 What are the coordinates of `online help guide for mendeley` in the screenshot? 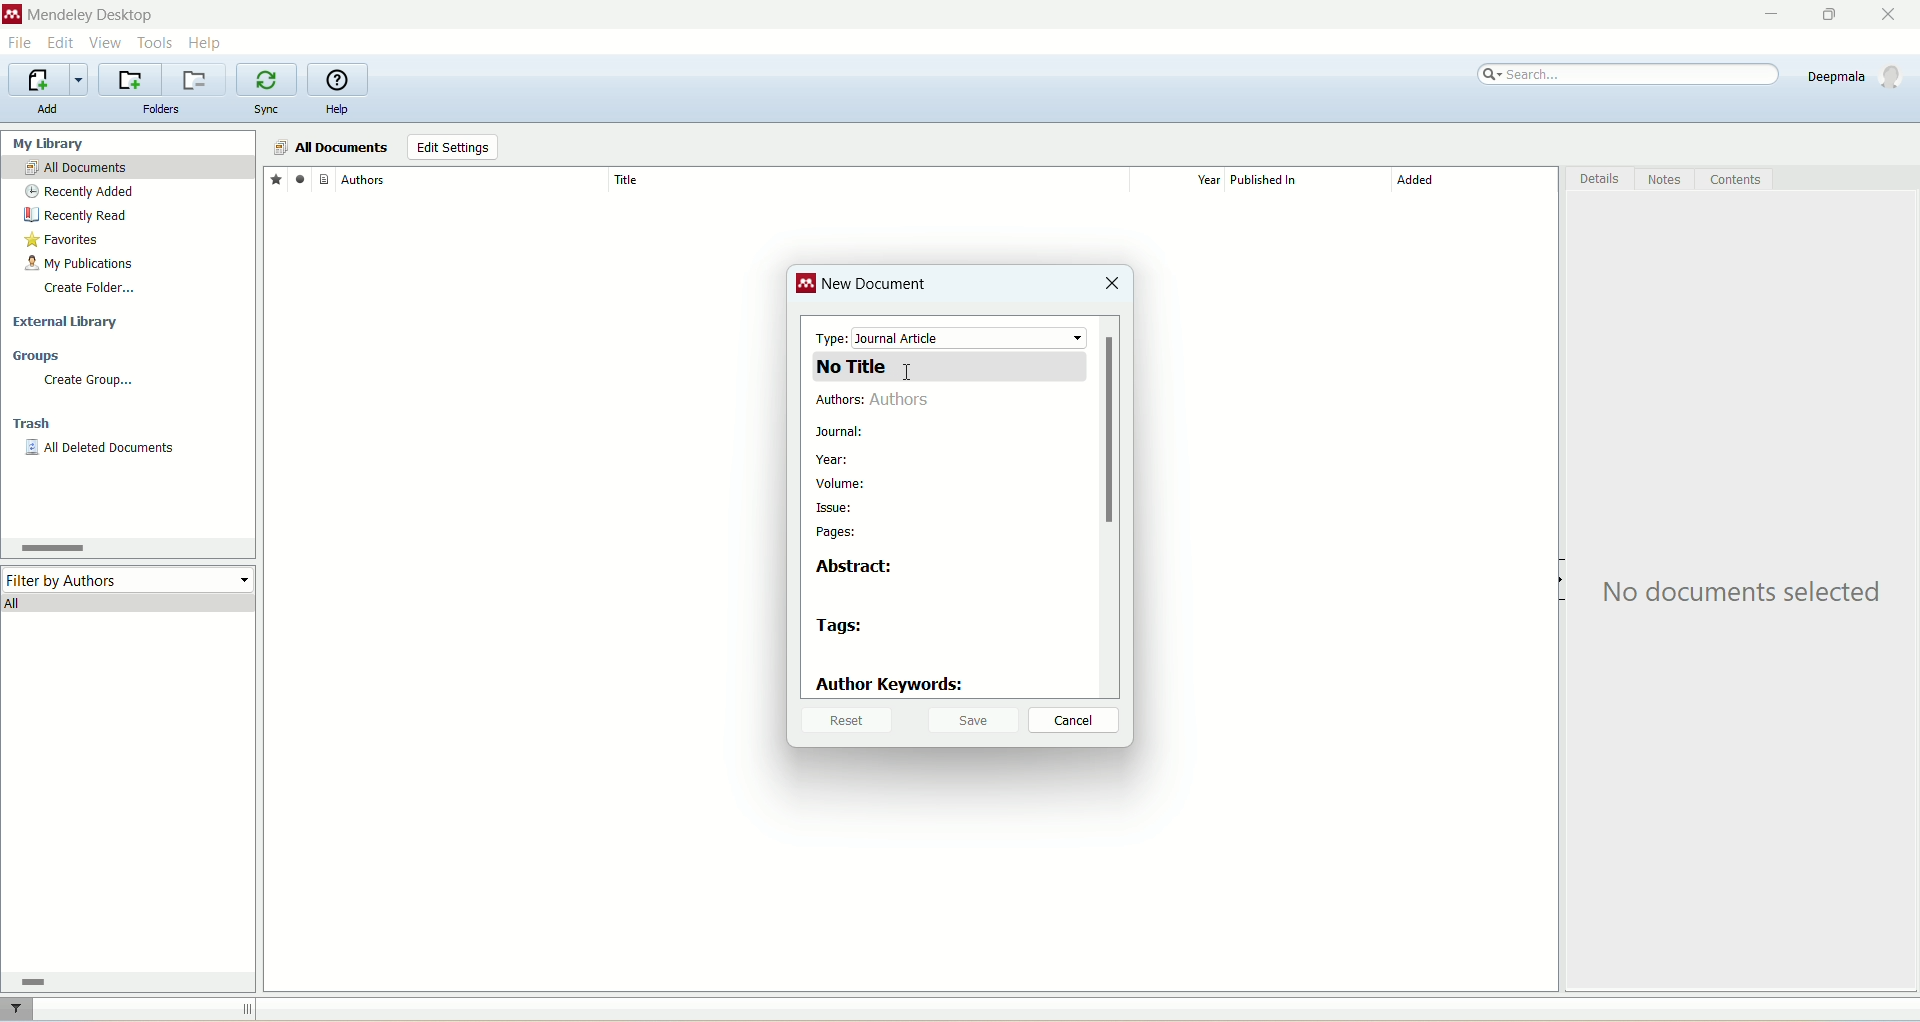 It's located at (339, 80).